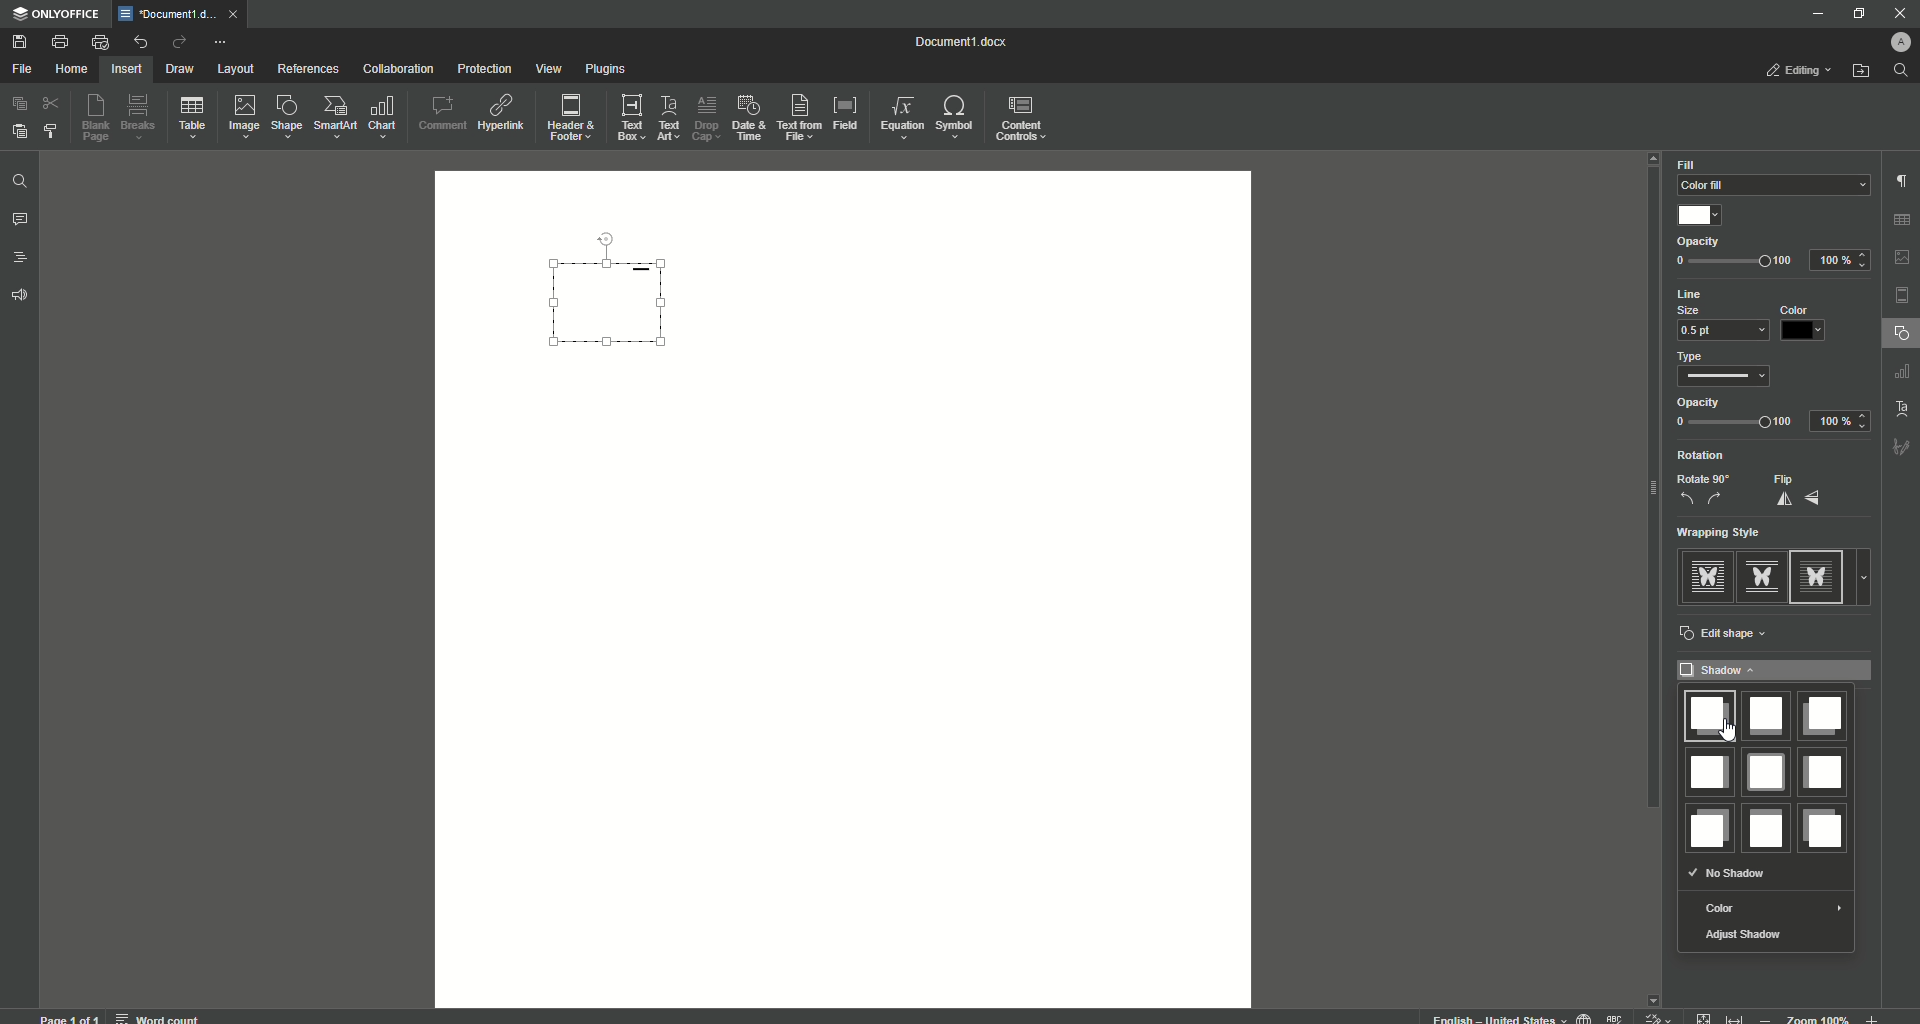  What do you see at coordinates (100, 42) in the screenshot?
I see `Quick Print` at bounding box center [100, 42].